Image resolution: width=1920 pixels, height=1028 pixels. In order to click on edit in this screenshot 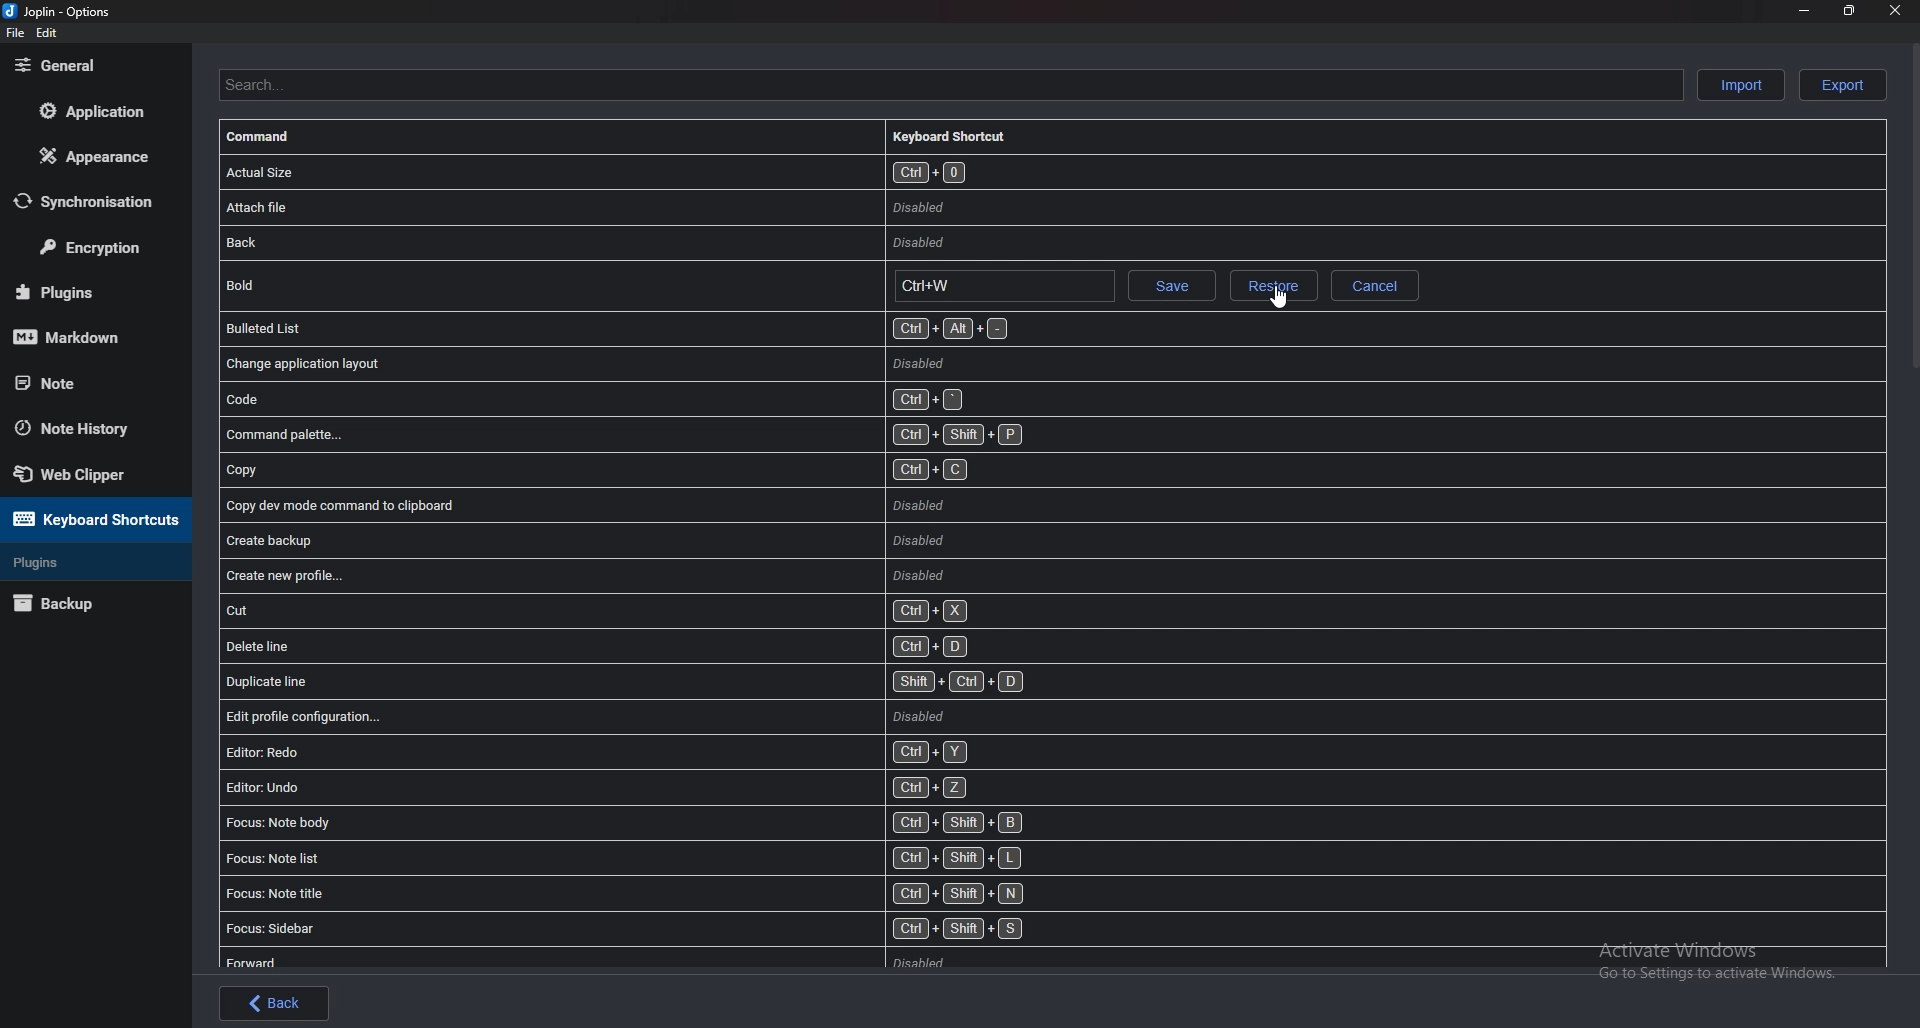, I will do `click(46, 33)`.